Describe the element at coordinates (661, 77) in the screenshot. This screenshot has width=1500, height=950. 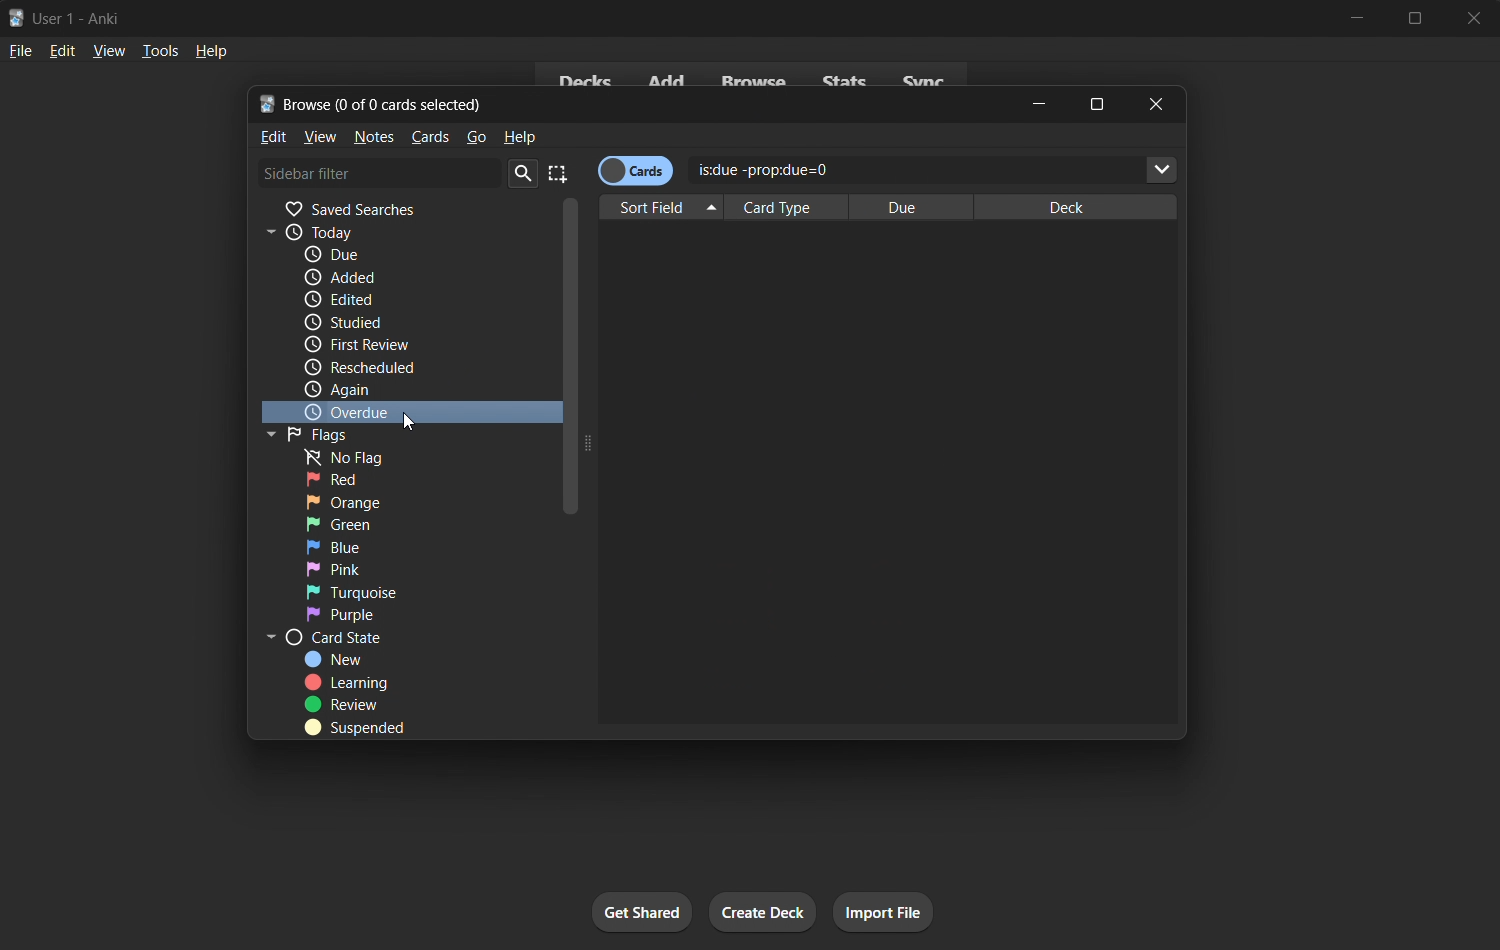
I see `` at that location.